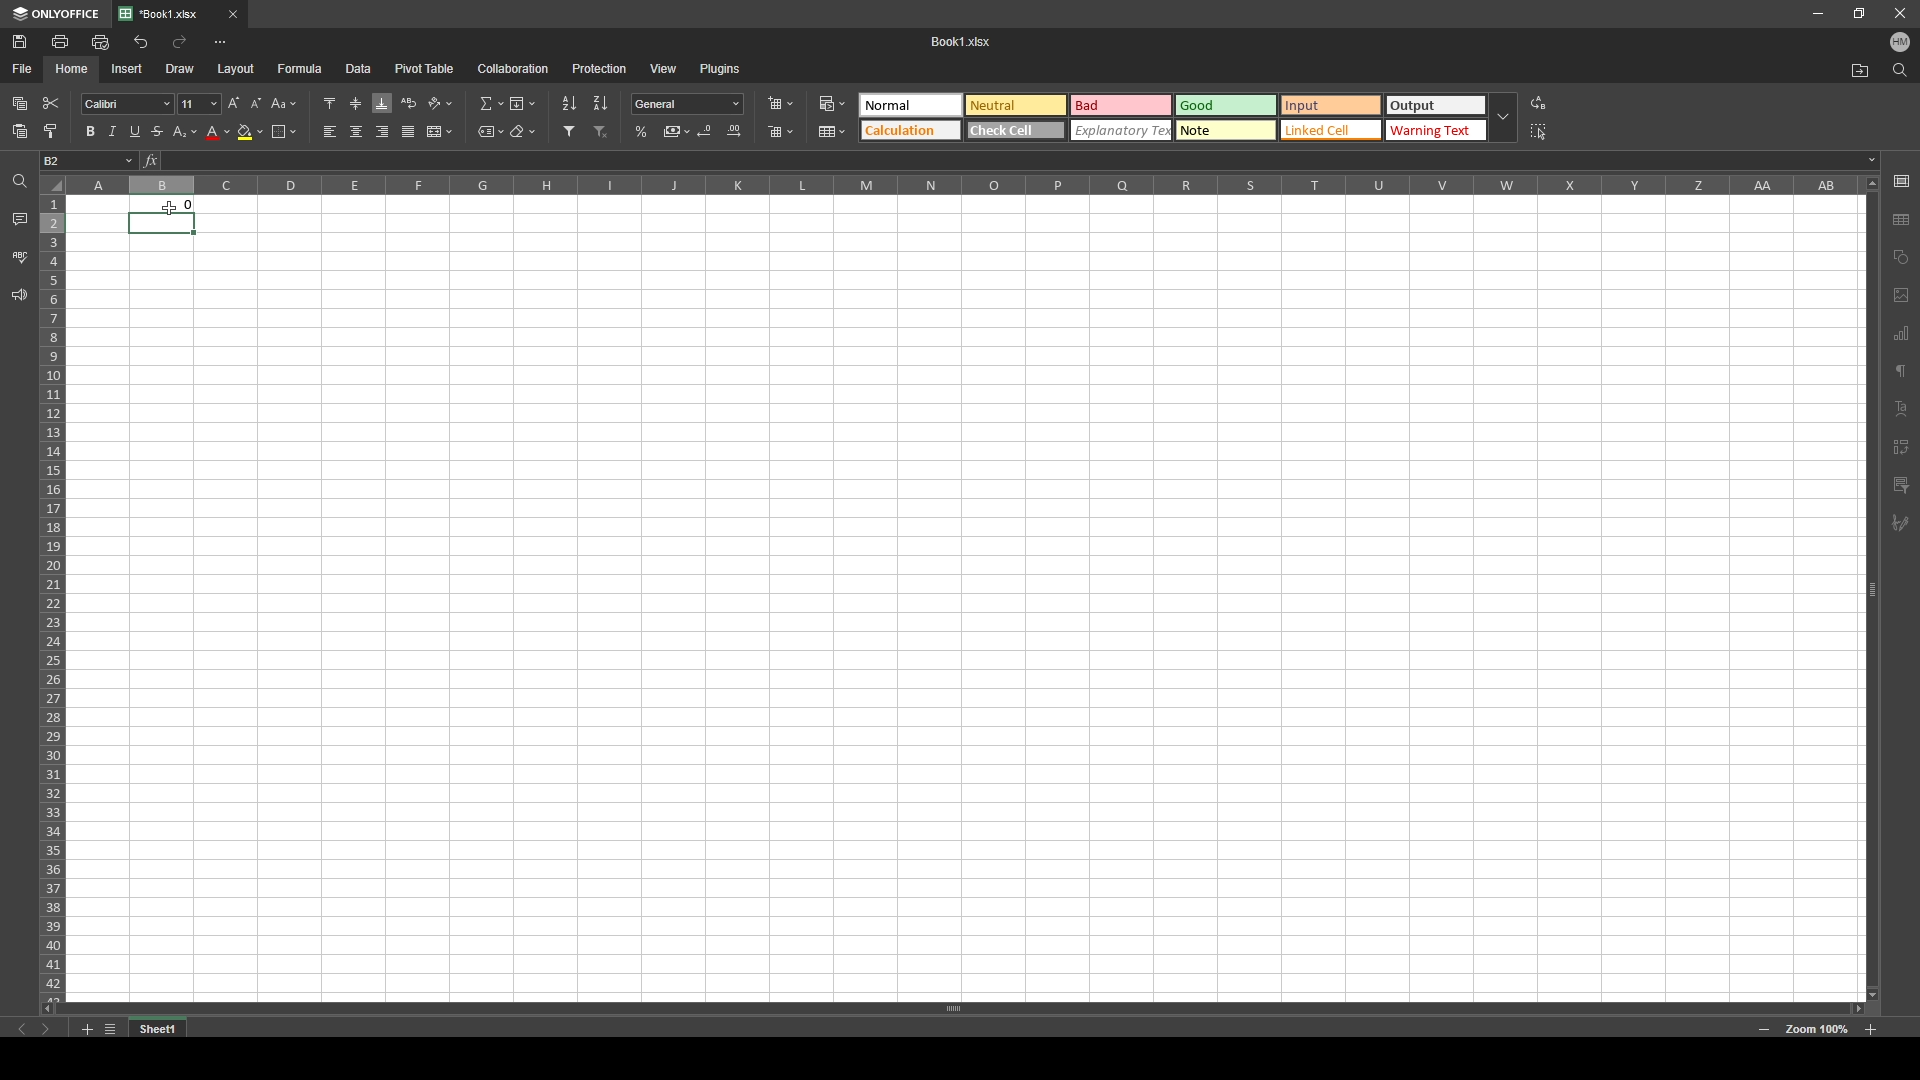 The height and width of the screenshot is (1080, 1920). What do you see at coordinates (514, 68) in the screenshot?
I see `collaboration` at bounding box center [514, 68].